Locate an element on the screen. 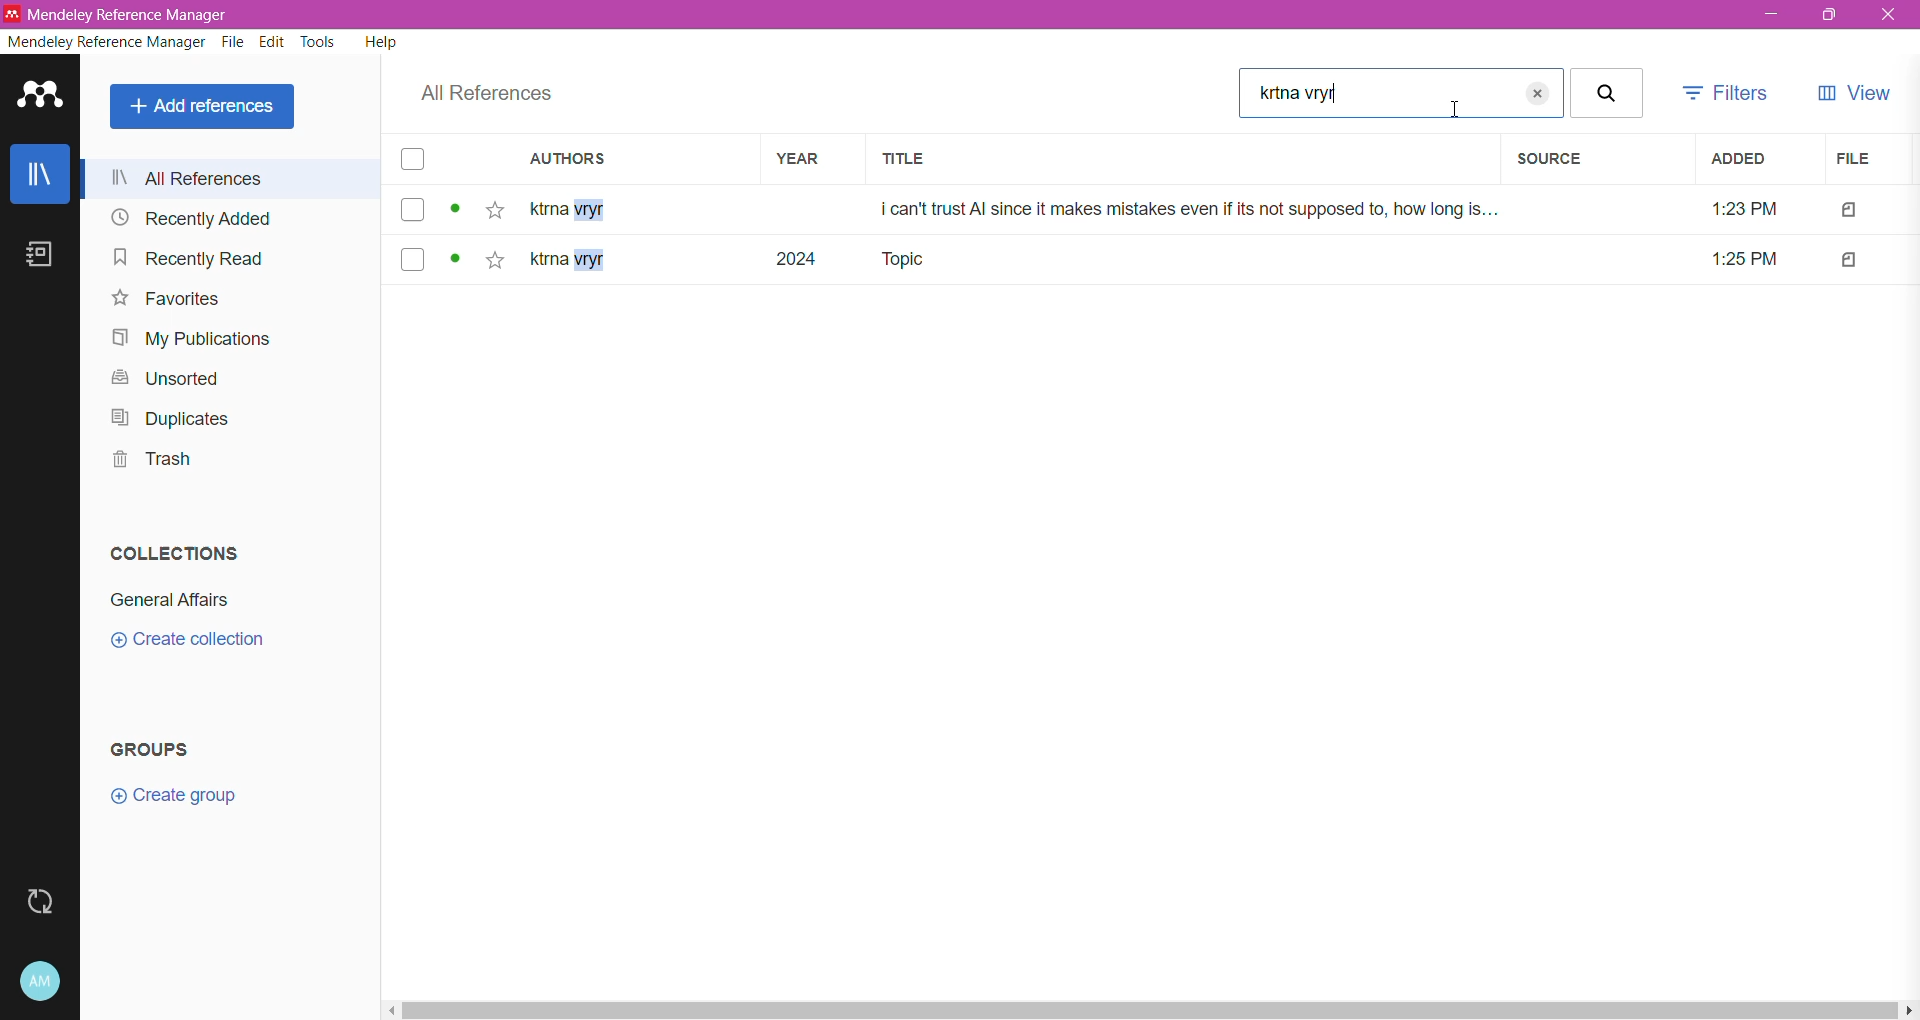 This screenshot has height=1020, width=1920. Tools is located at coordinates (316, 44).